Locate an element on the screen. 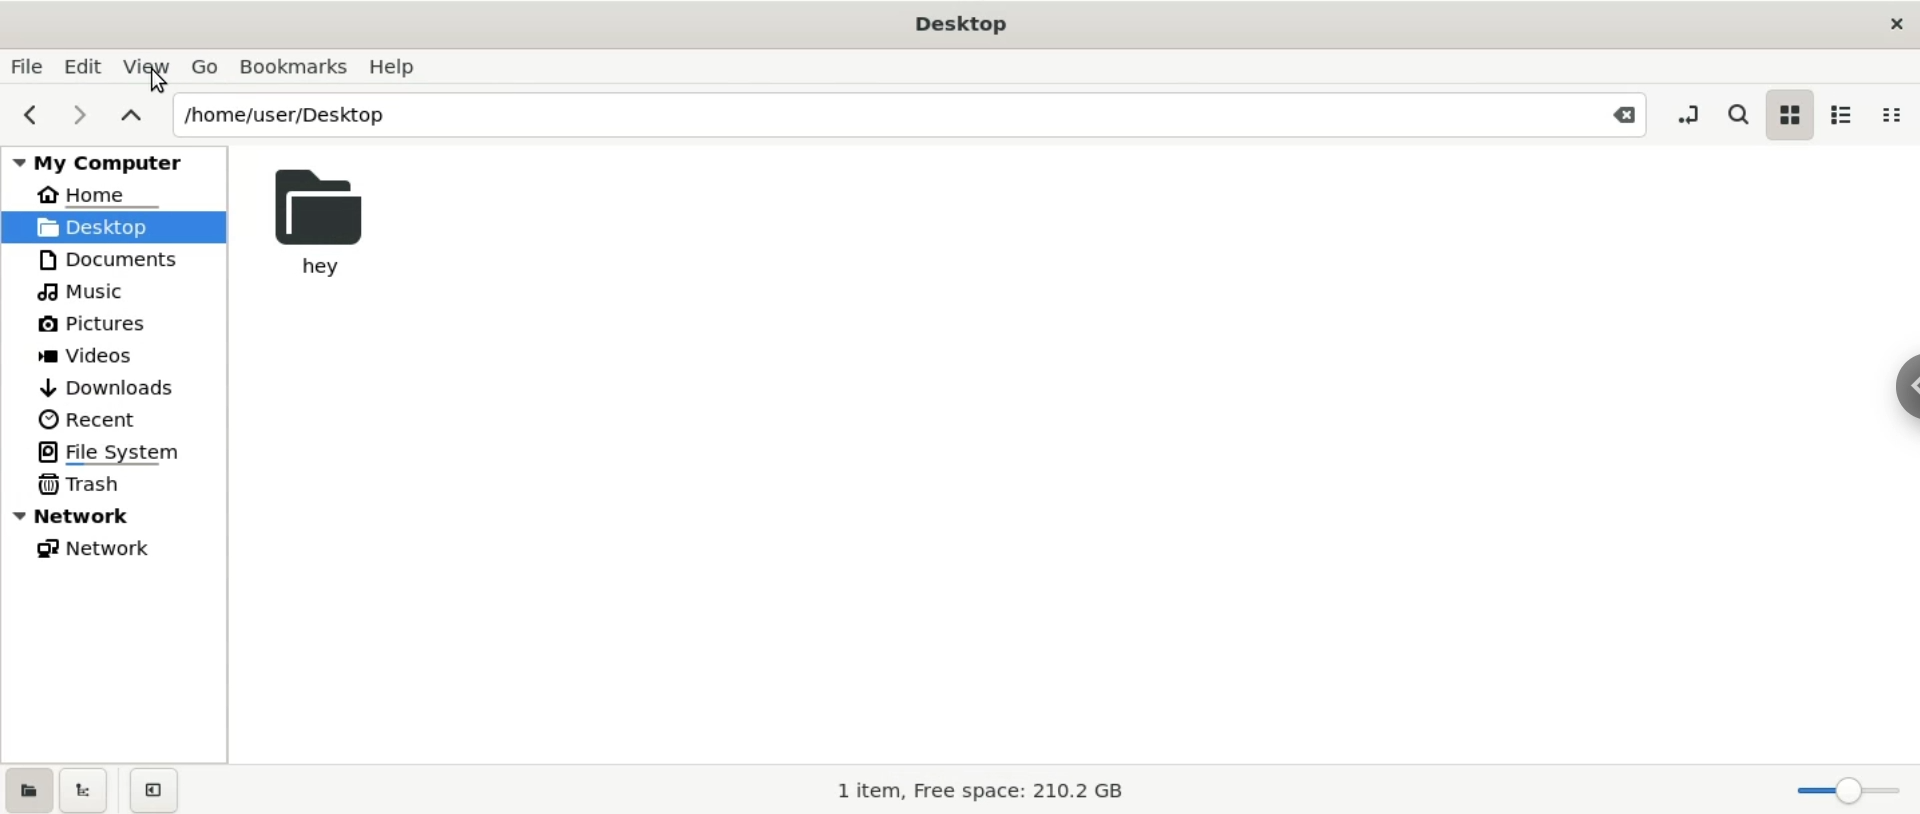  Trash is located at coordinates (87, 488).